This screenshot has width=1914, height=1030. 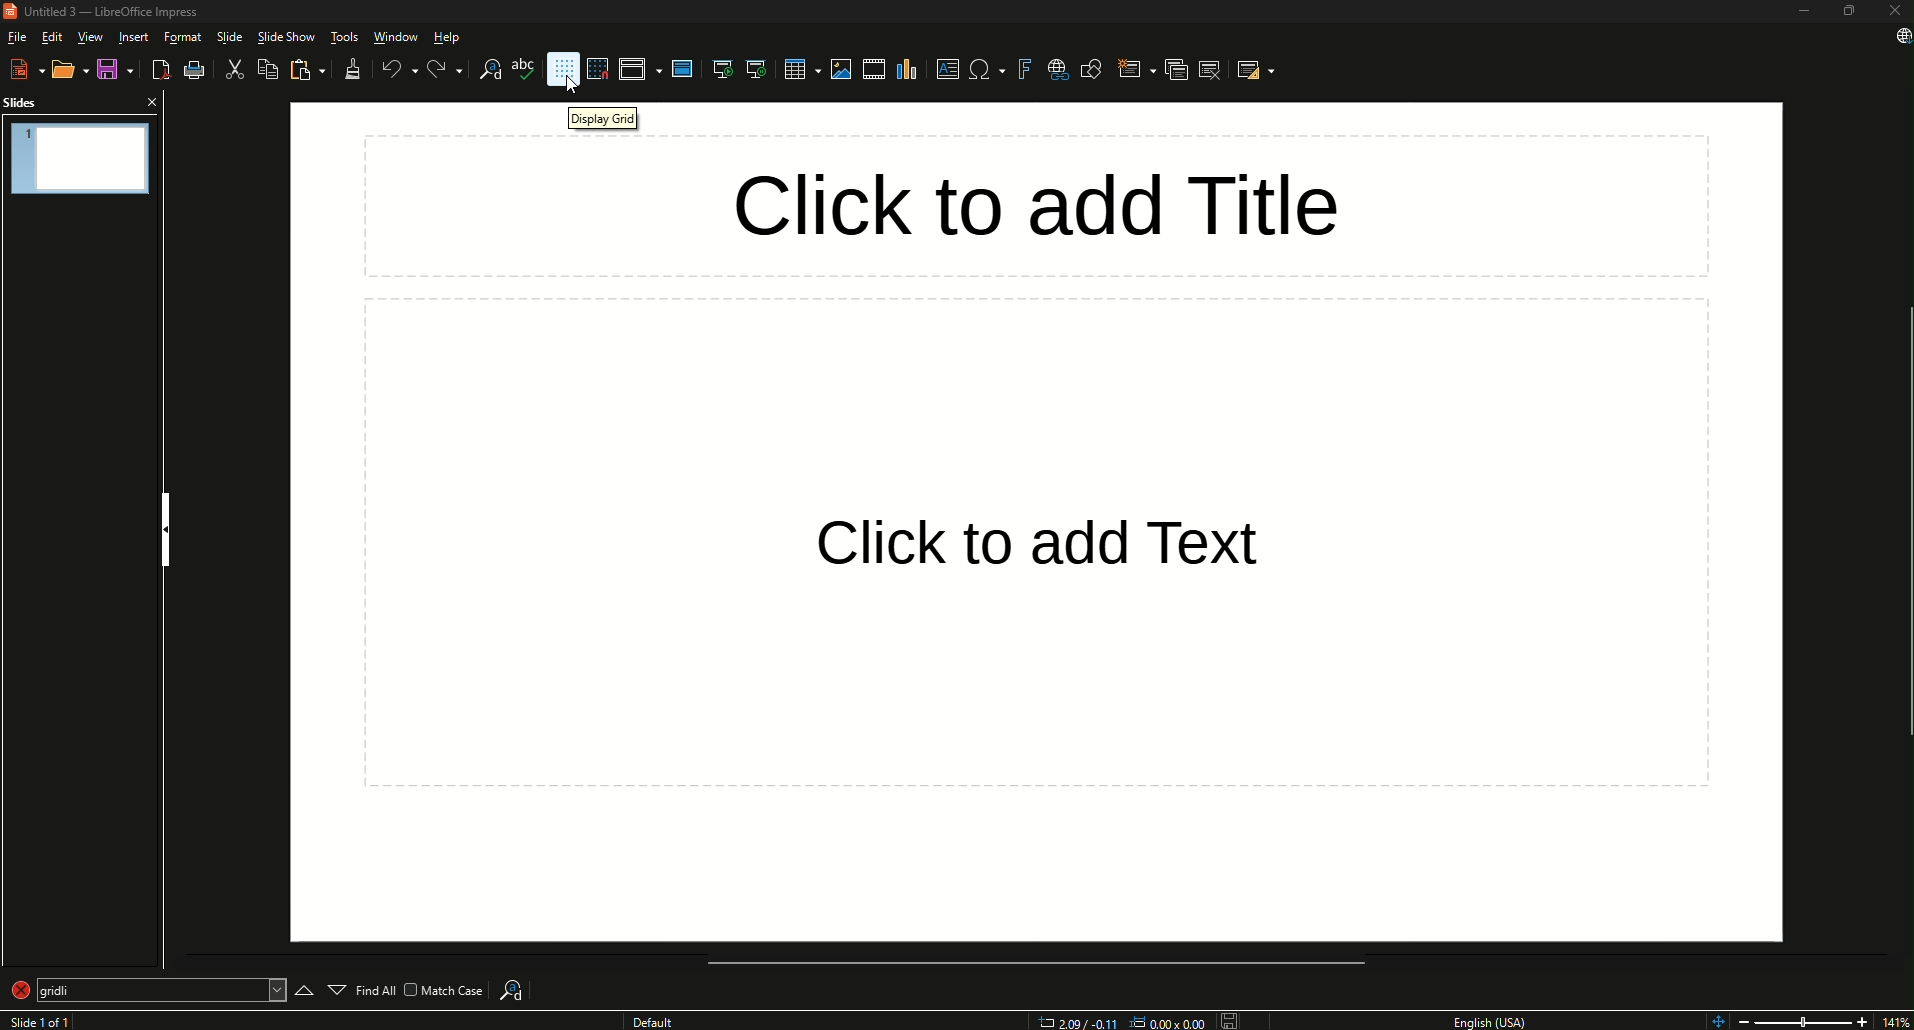 What do you see at coordinates (1848, 12) in the screenshot?
I see `Restore` at bounding box center [1848, 12].